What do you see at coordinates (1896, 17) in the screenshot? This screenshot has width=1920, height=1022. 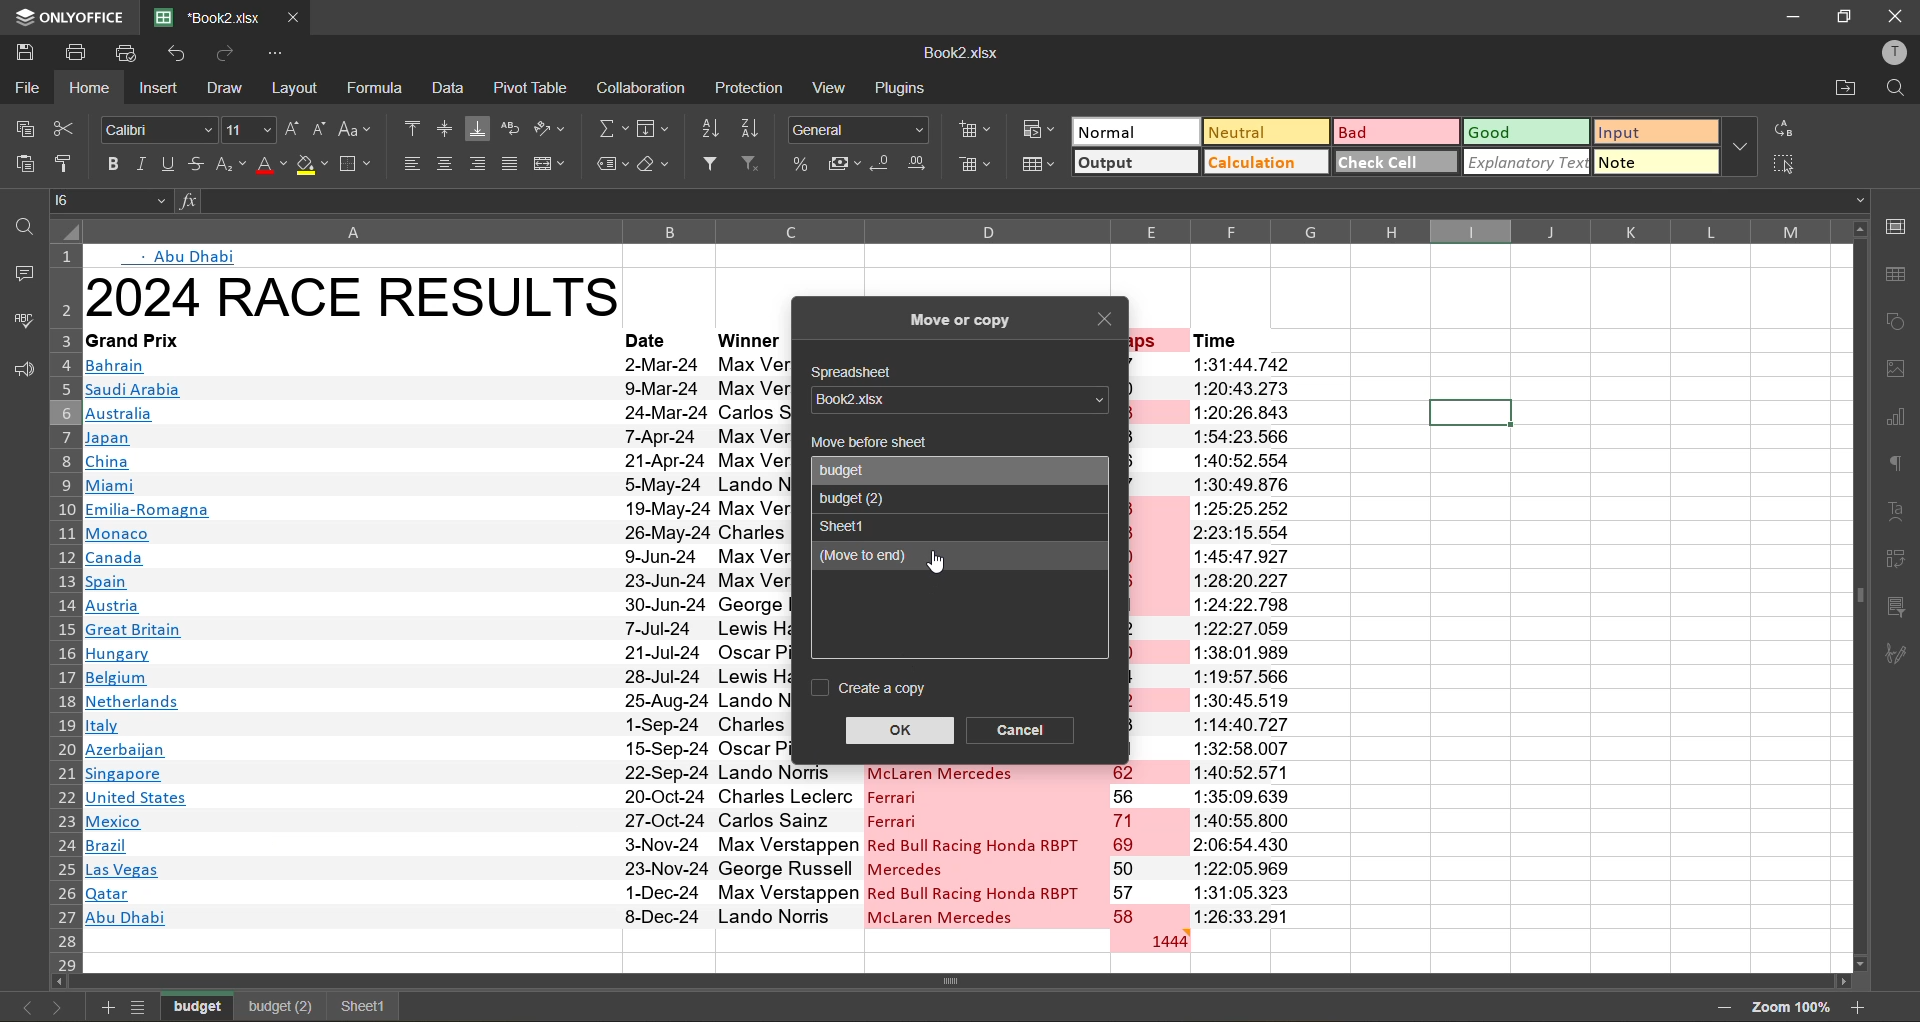 I see `close` at bounding box center [1896, 17].